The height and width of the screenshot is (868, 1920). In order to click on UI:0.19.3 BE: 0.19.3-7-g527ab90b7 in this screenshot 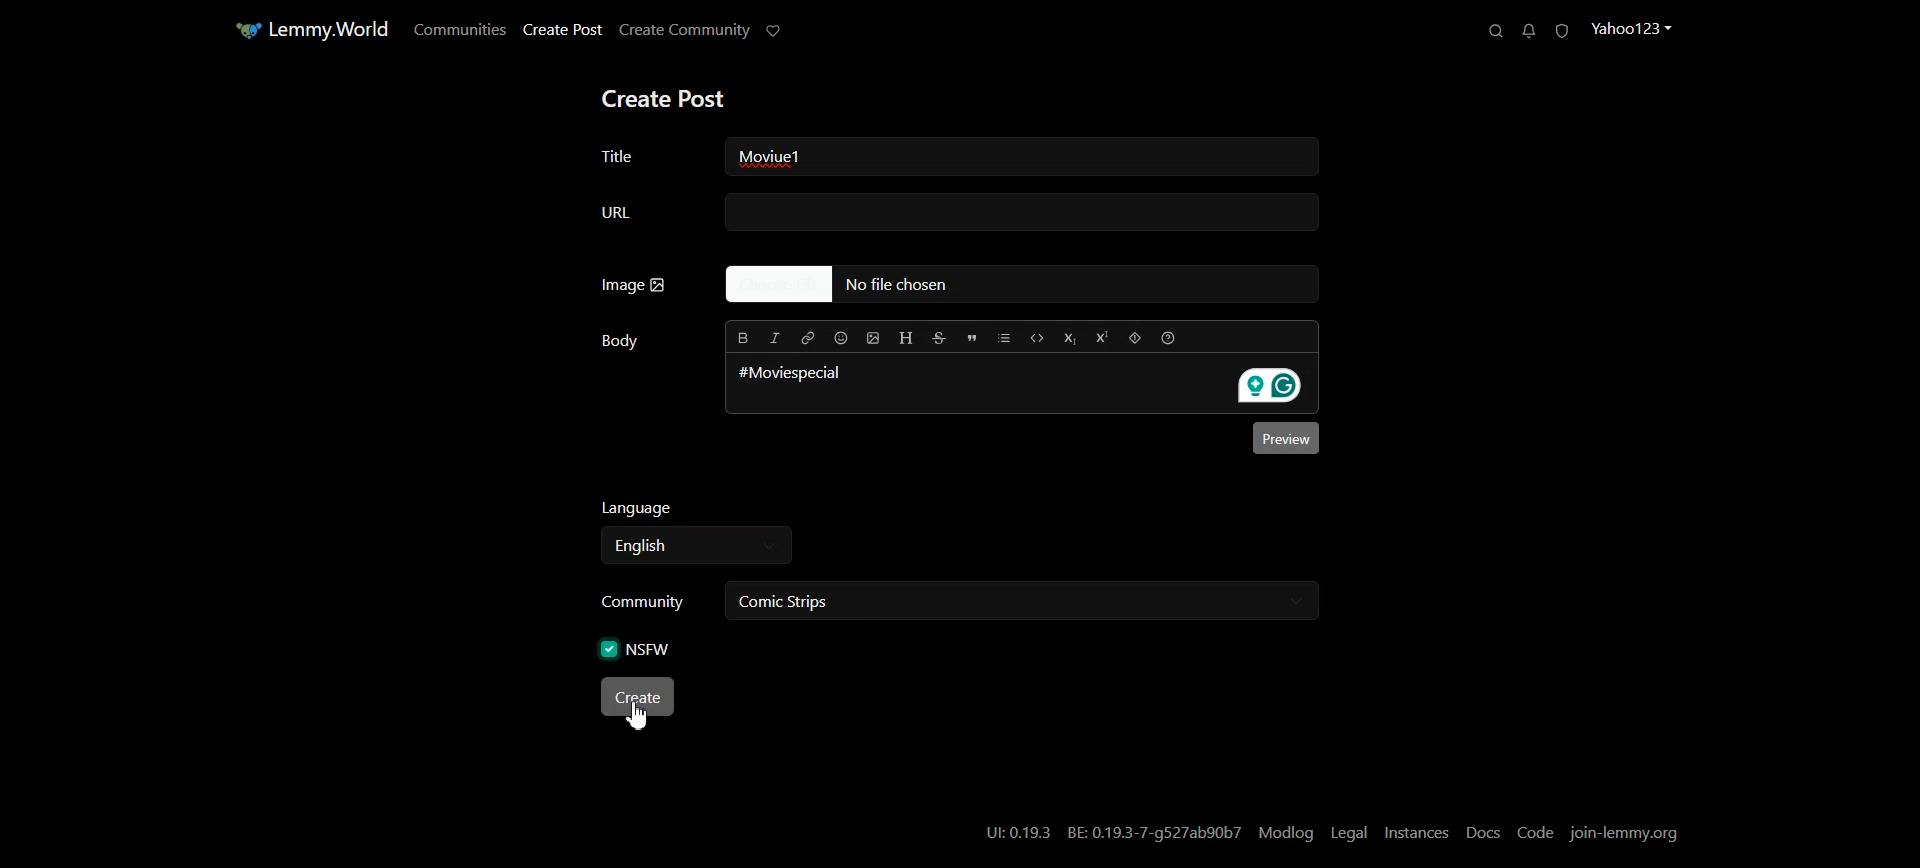, I will do `click(1111, 832)`.